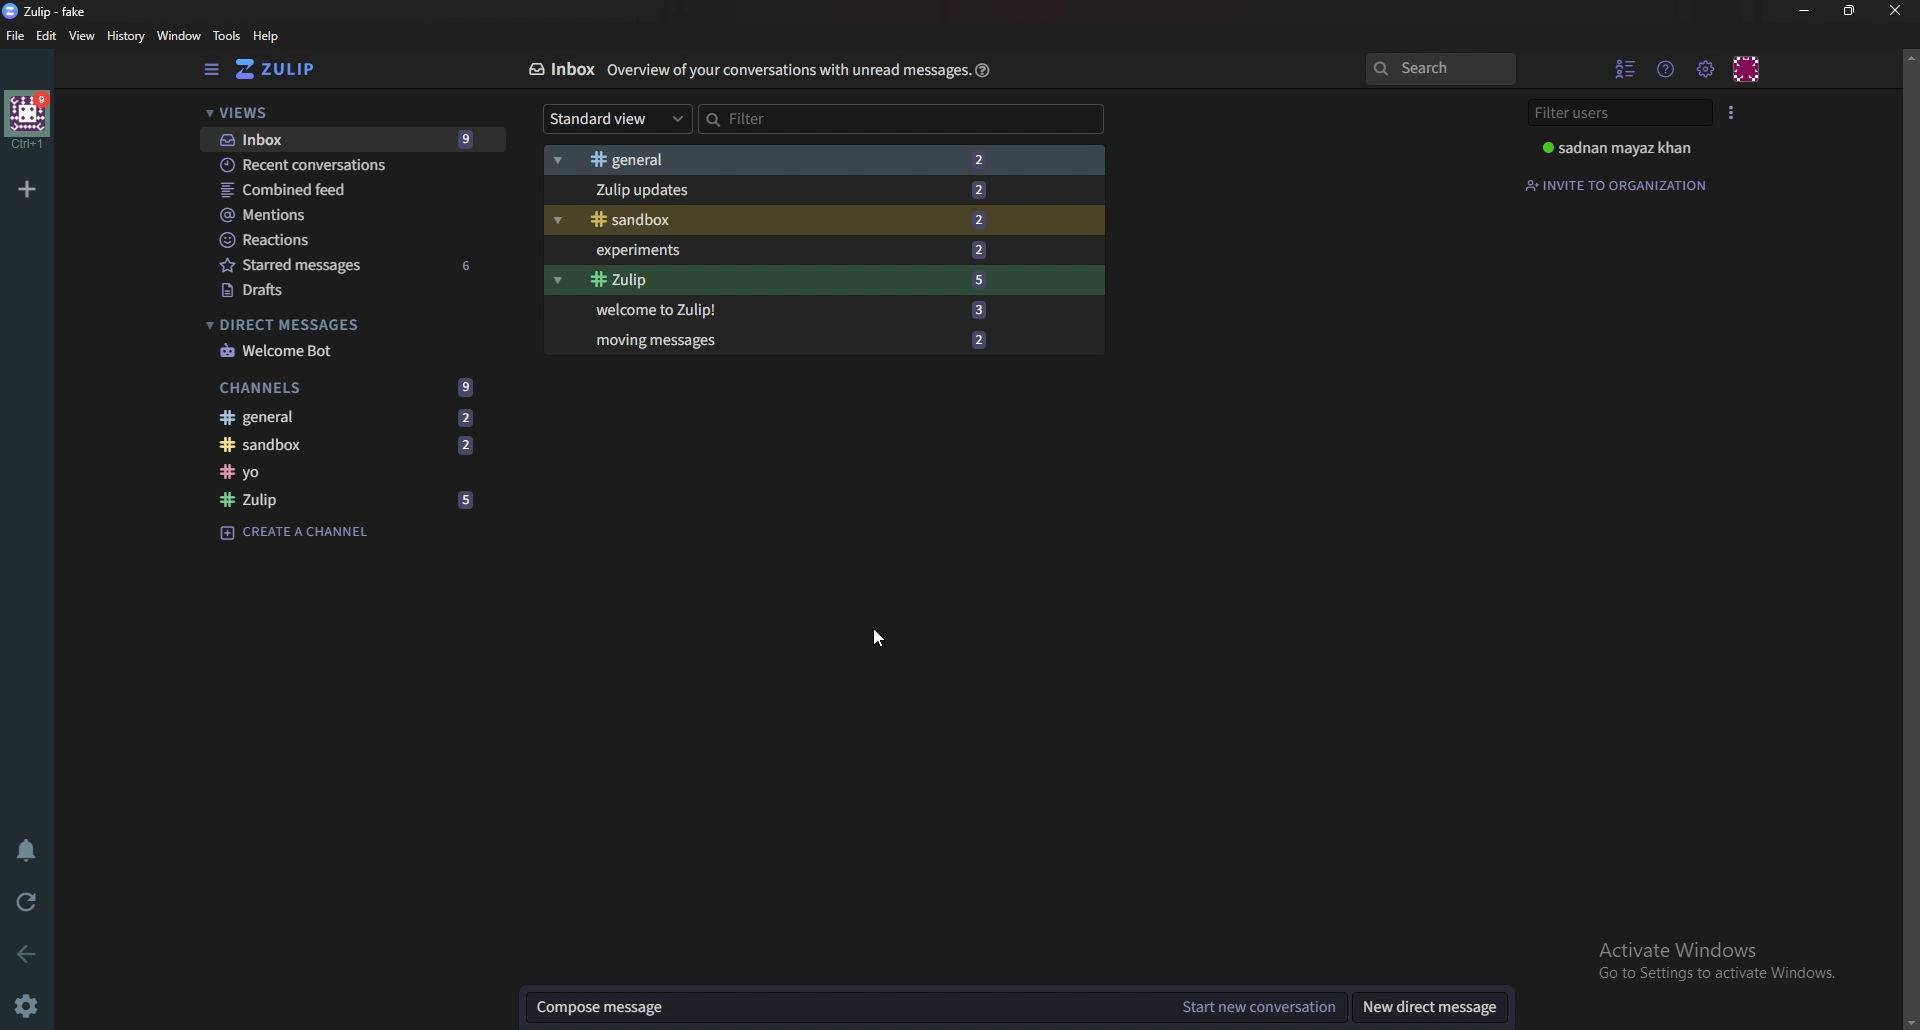 The width and height of the screenshot is (1920, 1030). I want to click on Edit, so click(46, 37).